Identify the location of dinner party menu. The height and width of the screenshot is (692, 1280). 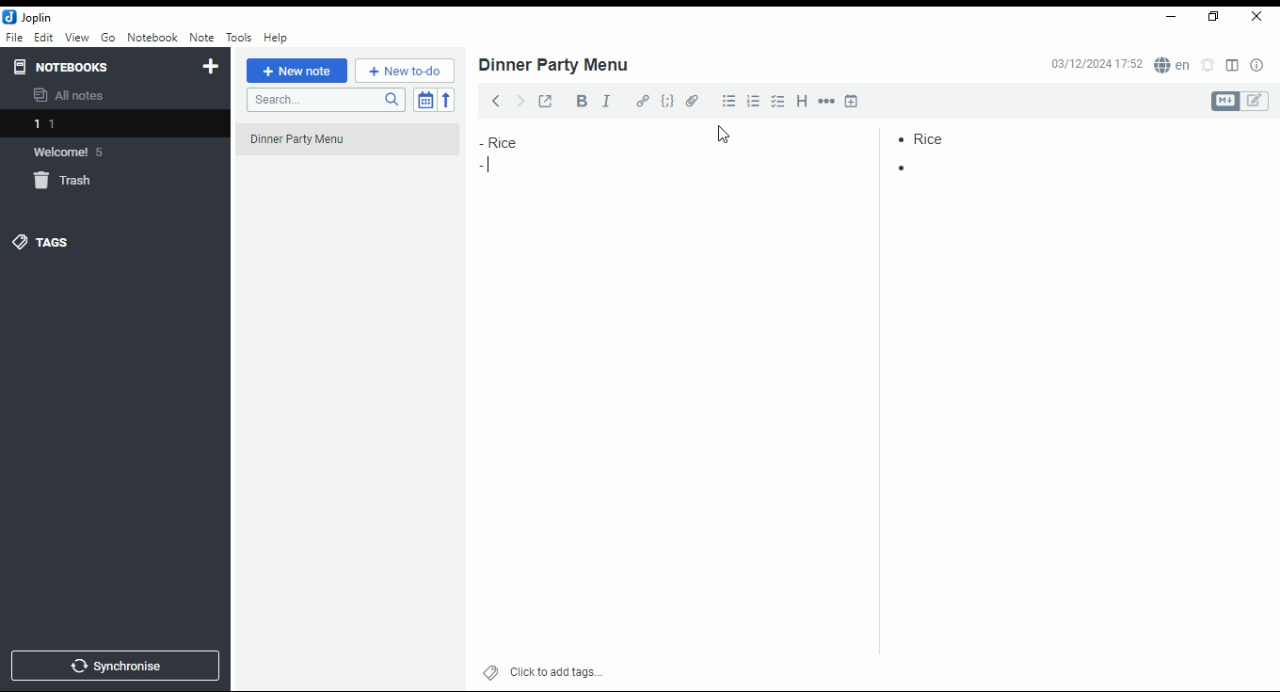
(353, 146).